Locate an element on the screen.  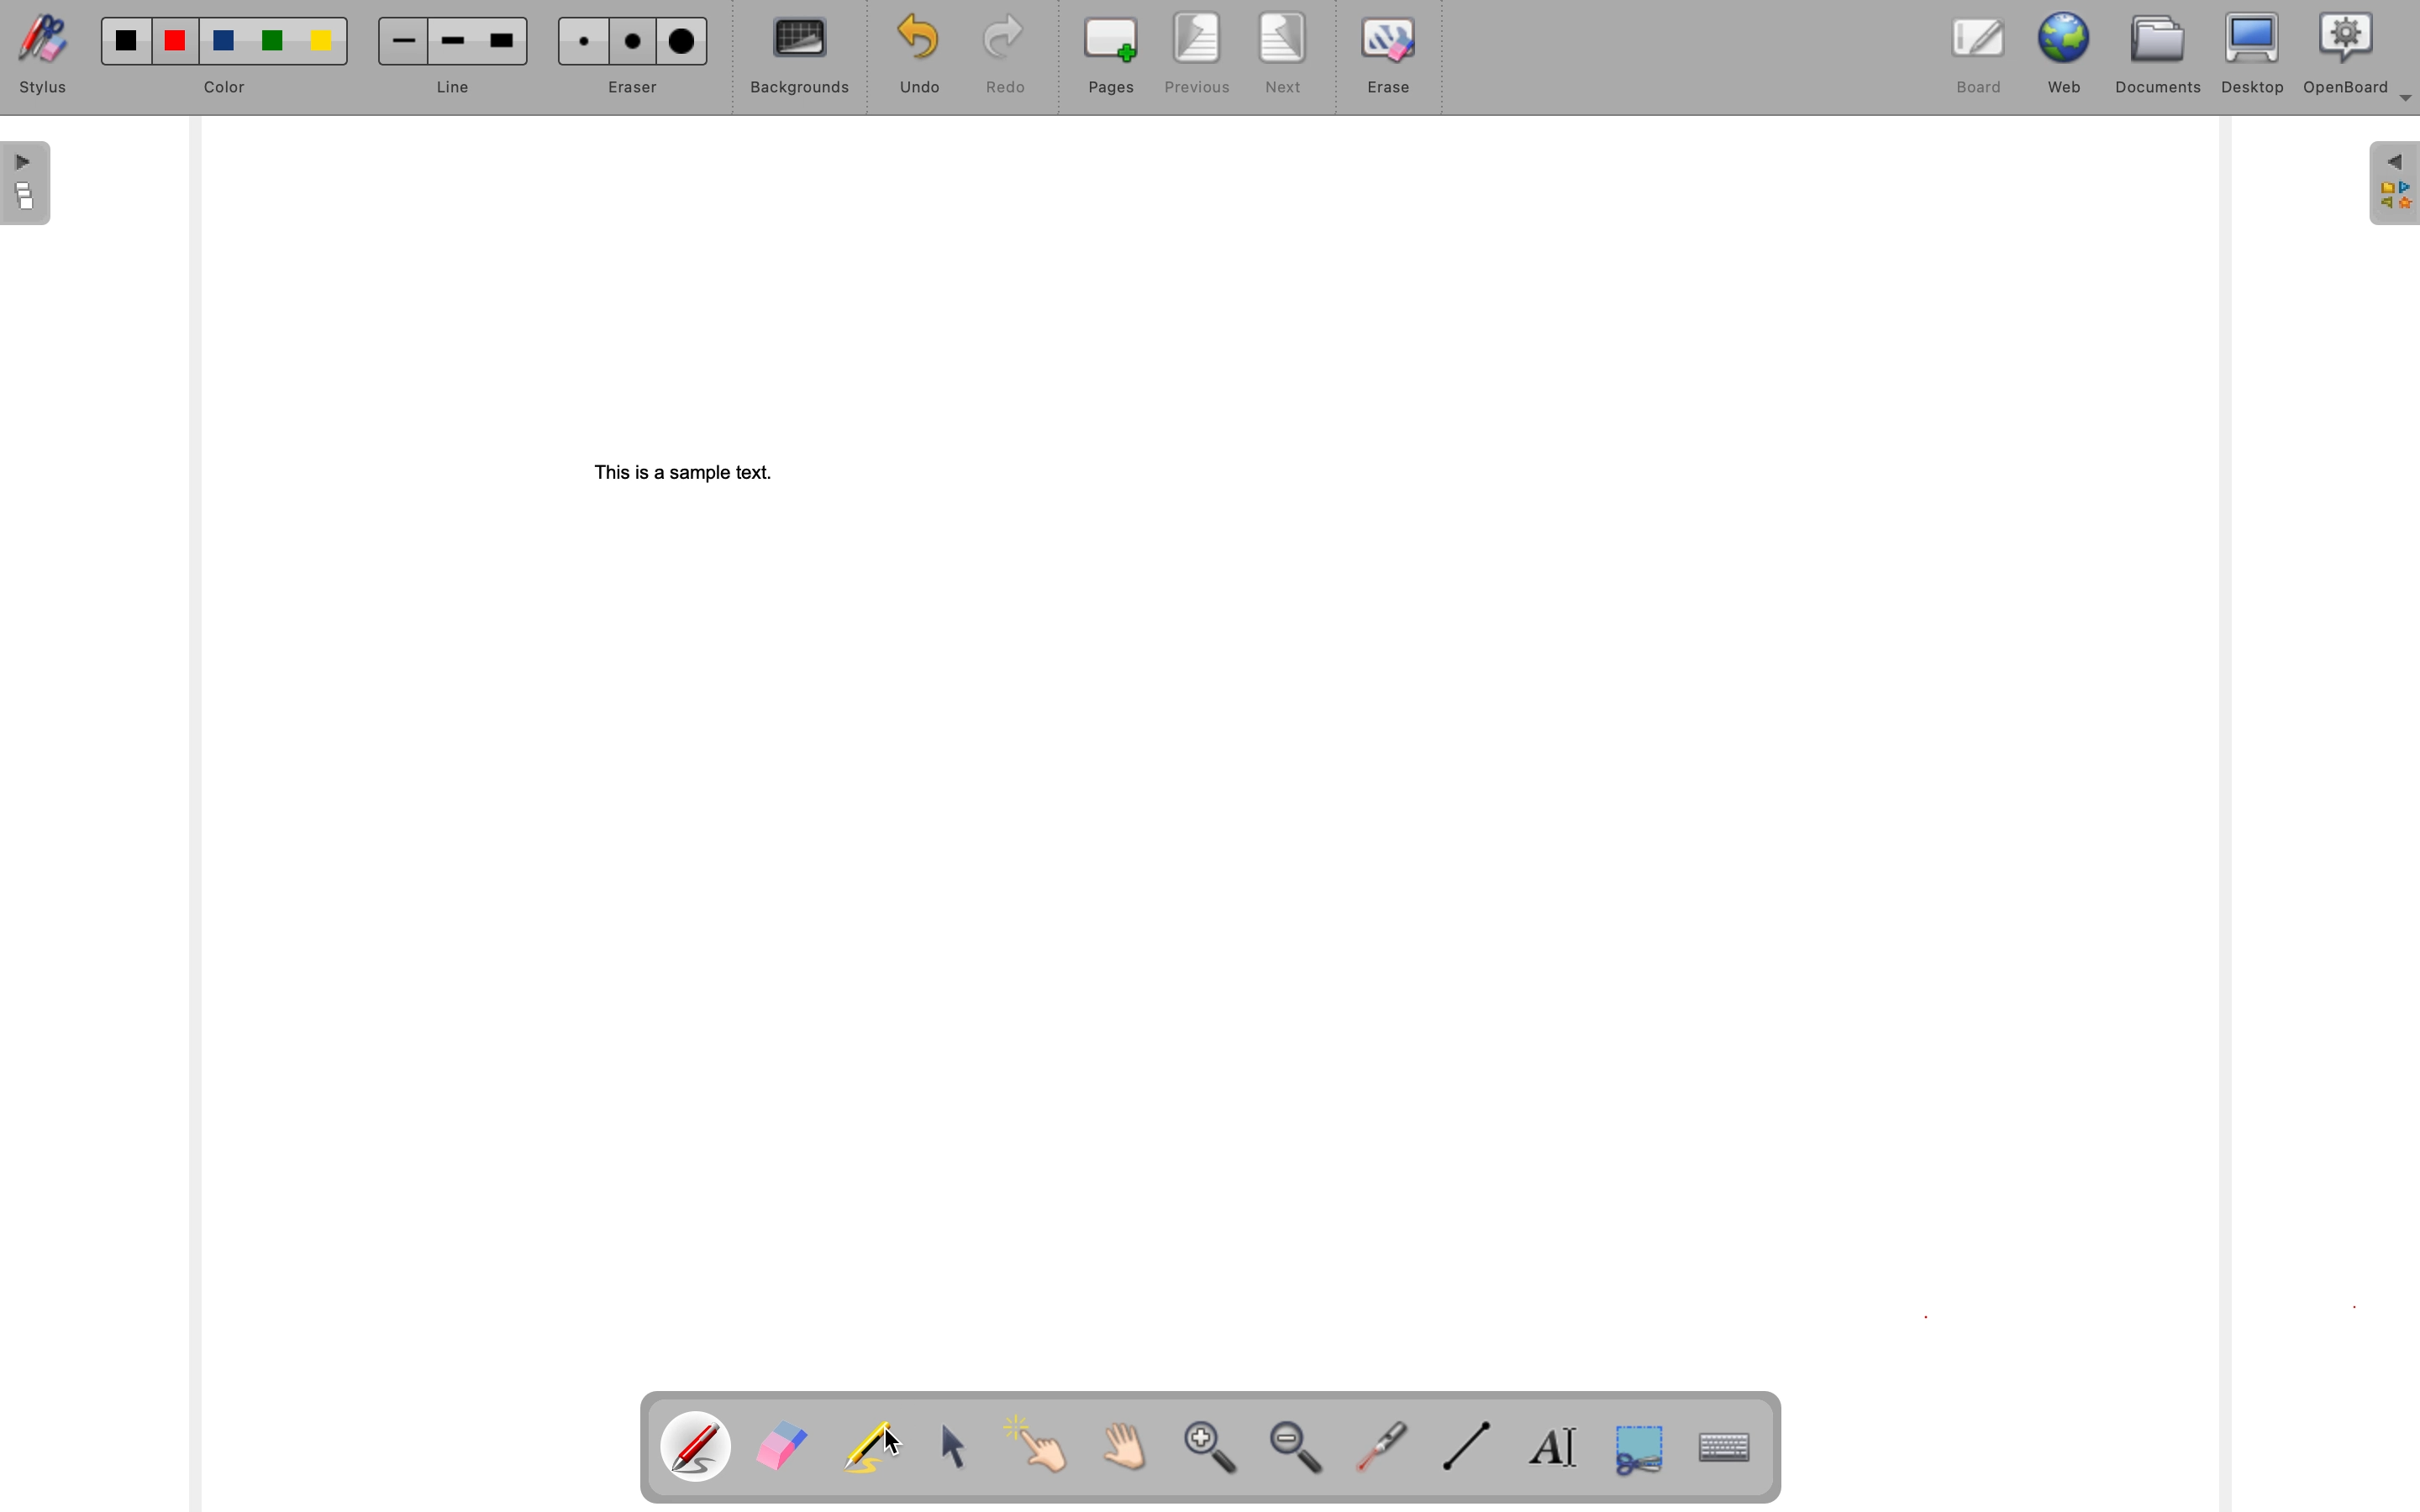
undo is located at coordinates (912, 56).